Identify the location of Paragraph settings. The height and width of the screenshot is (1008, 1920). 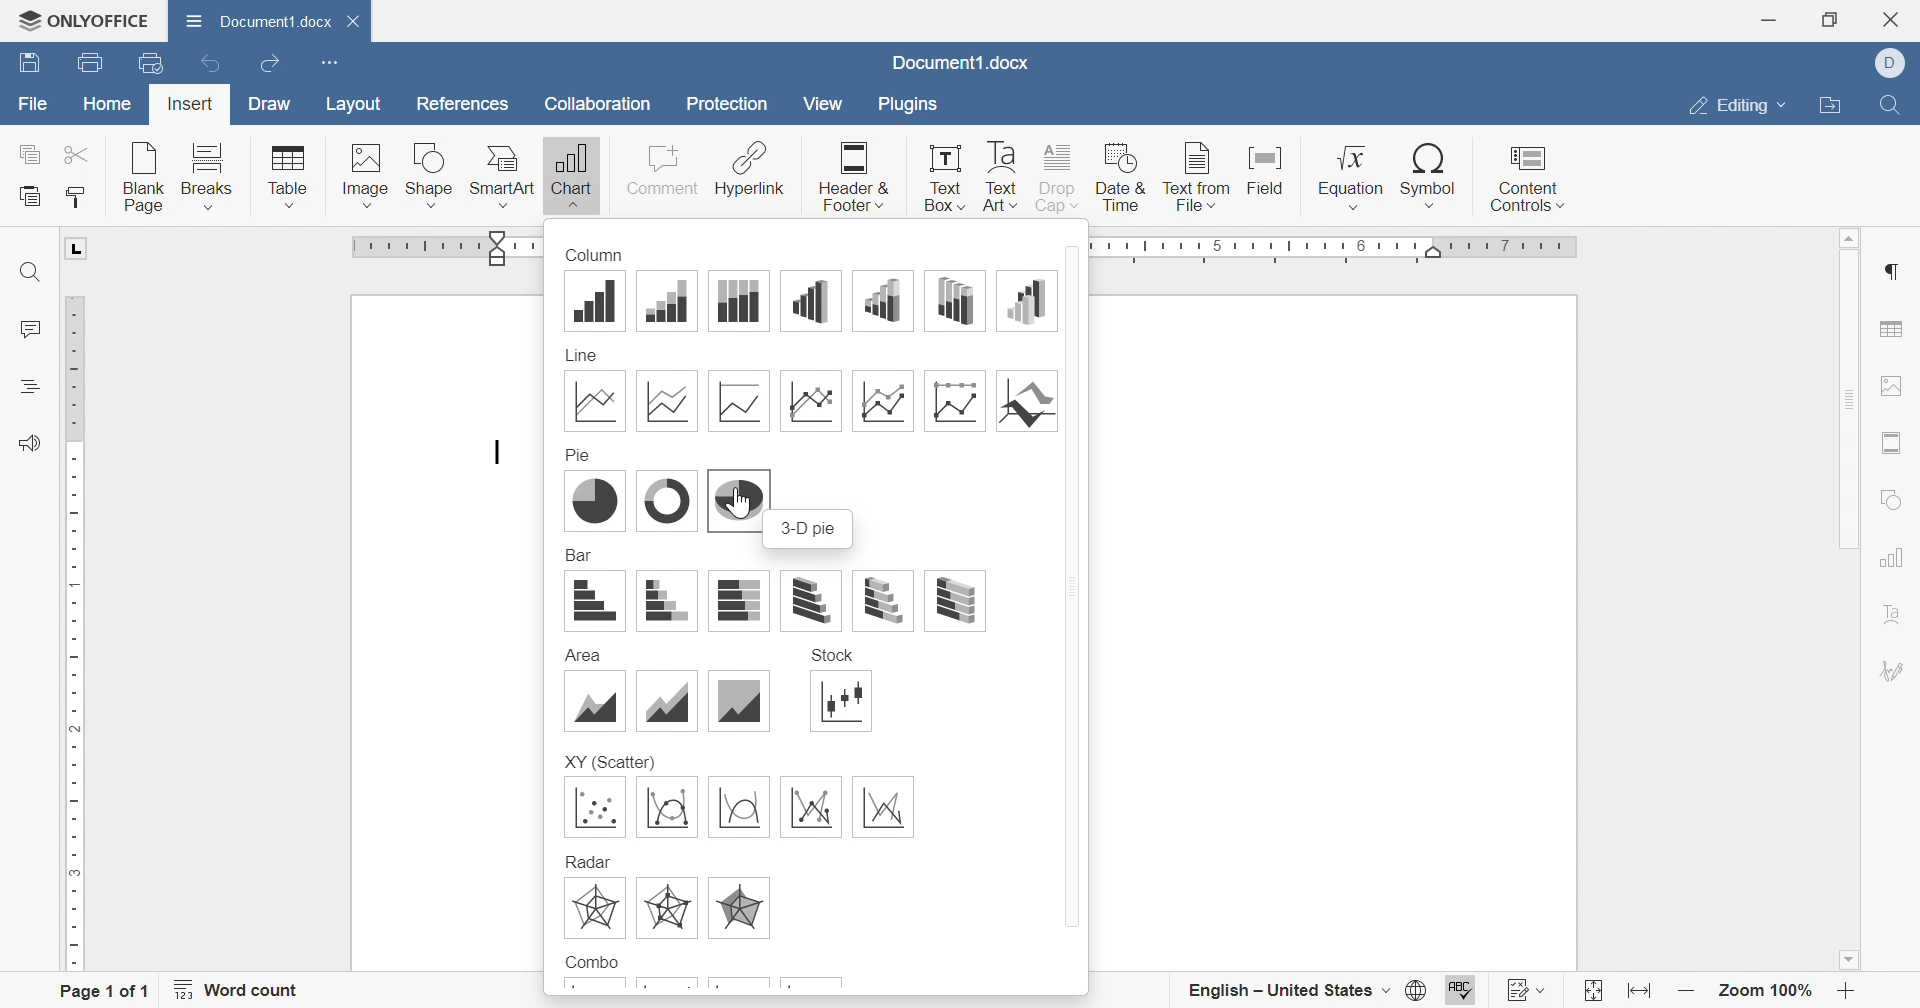
(1898, 272).